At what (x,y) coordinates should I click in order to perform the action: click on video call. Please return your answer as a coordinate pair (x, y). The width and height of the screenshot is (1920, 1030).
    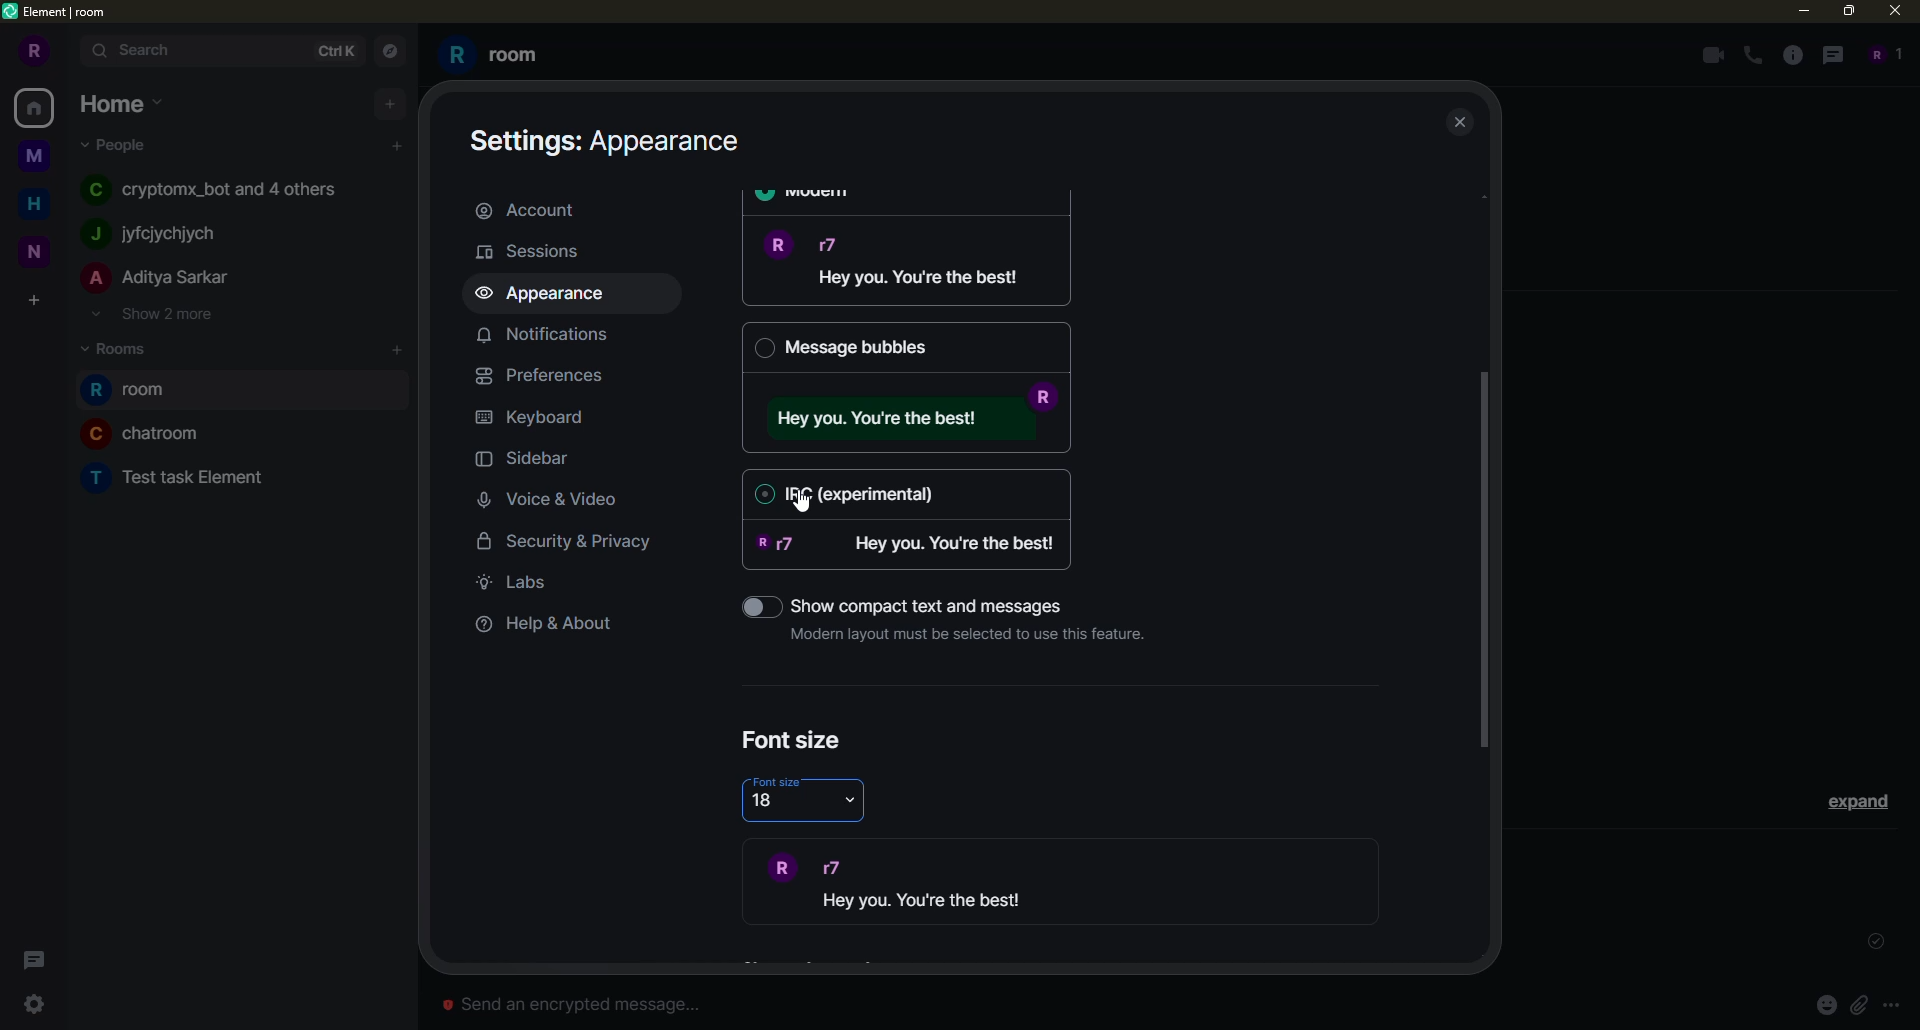
    Looking at the image, I should click on (1710, 55).